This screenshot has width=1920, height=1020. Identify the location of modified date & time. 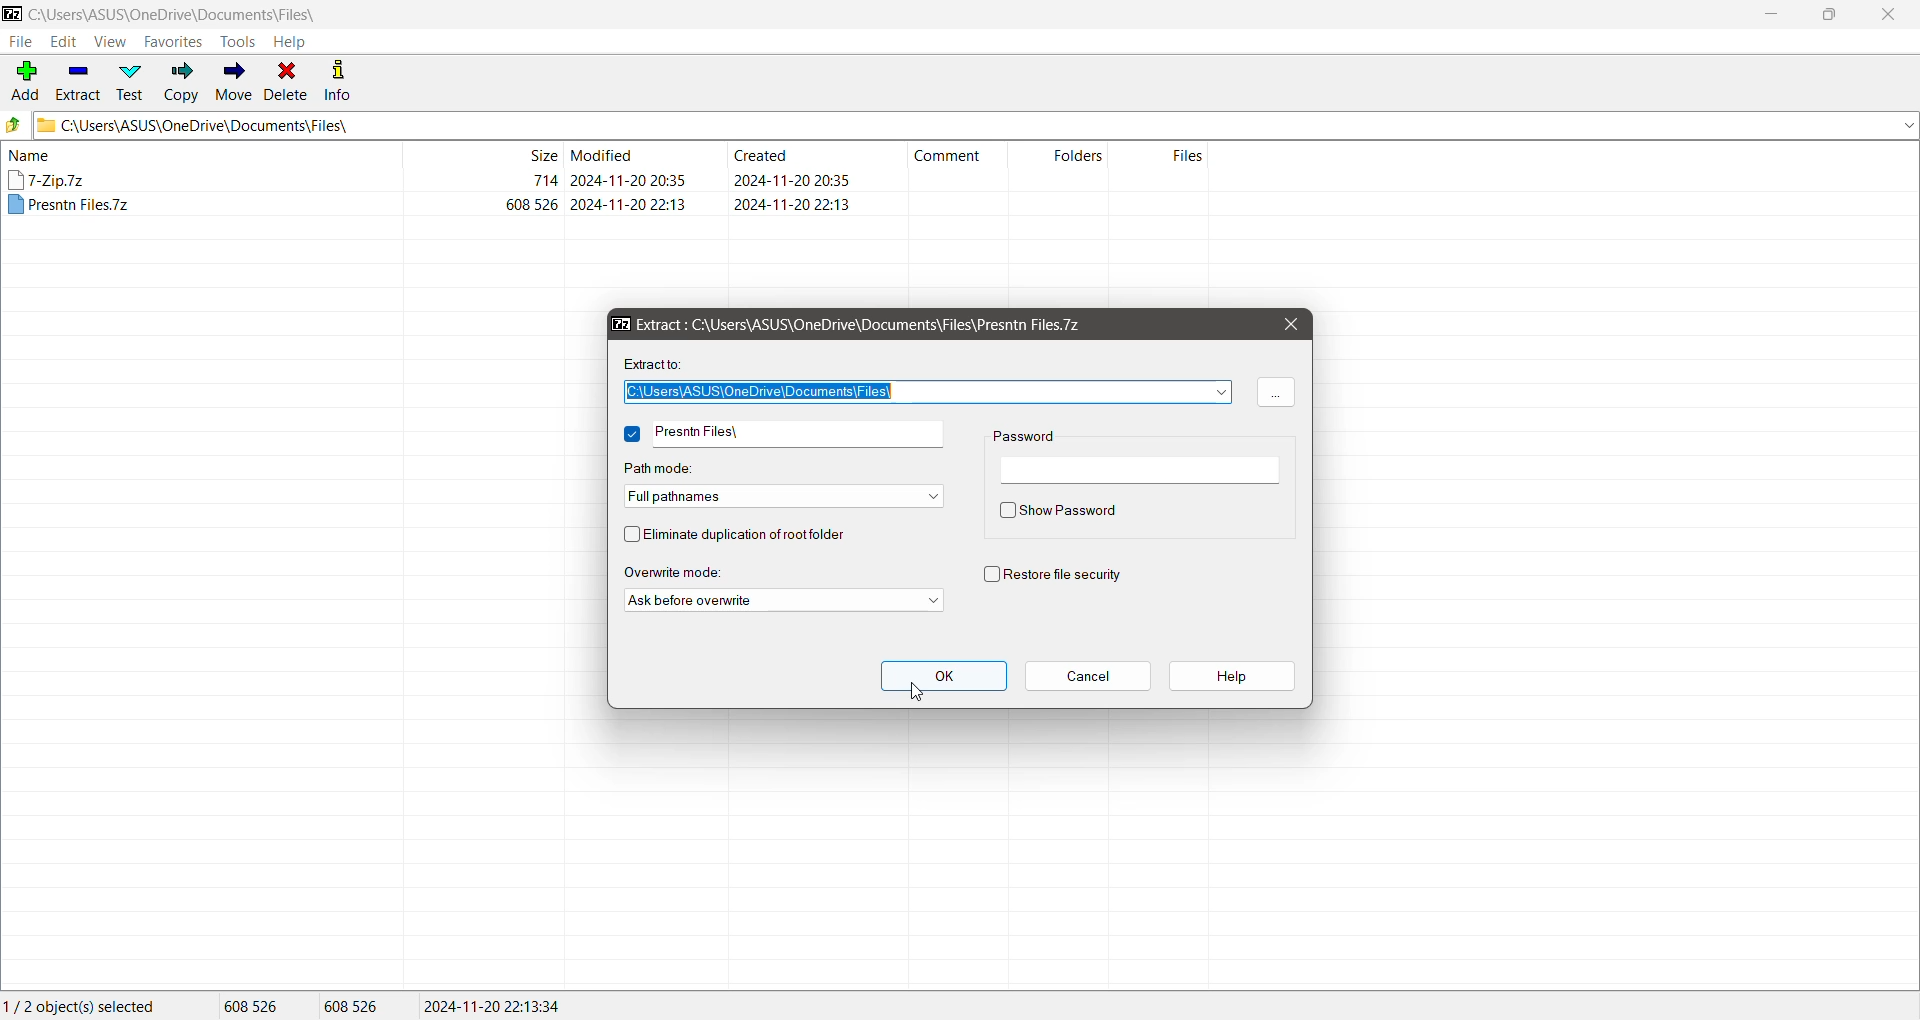
(629, 204).